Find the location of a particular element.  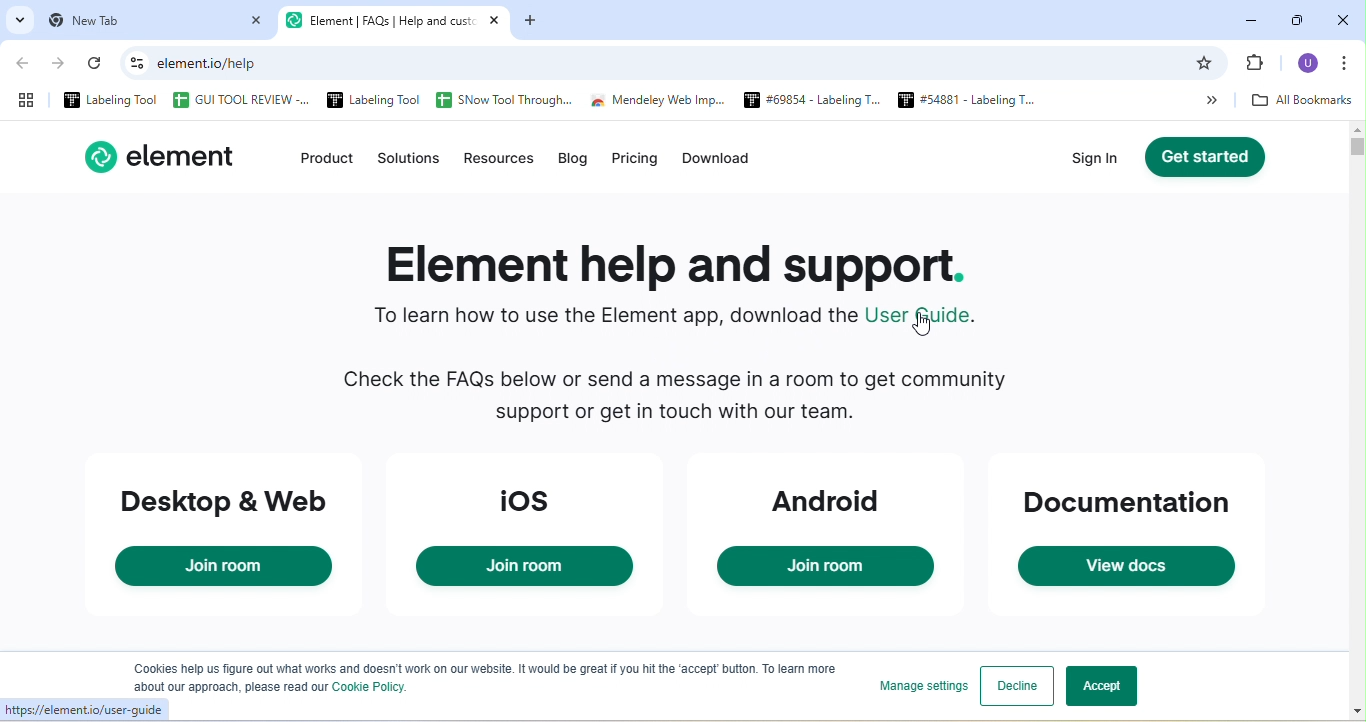

blog is located at coordinates (578, 161).